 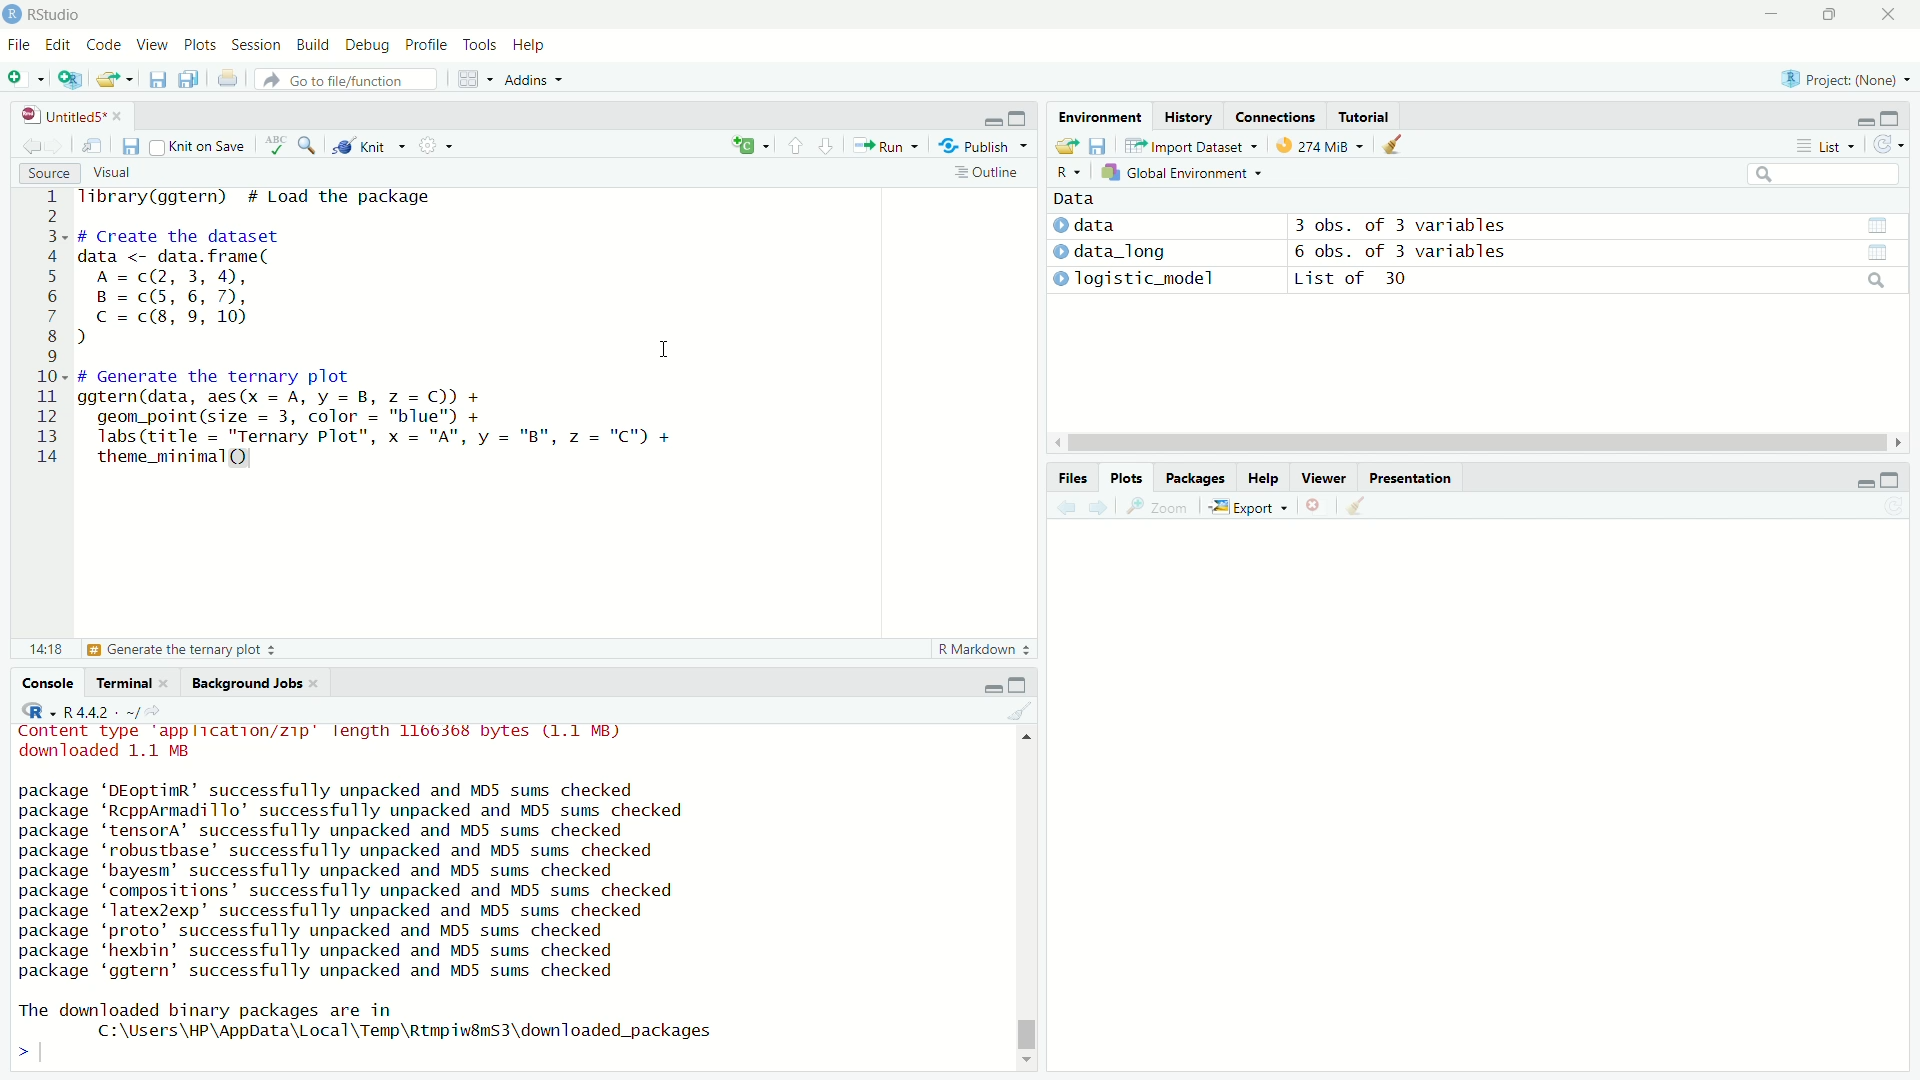 What do you see at coordinates (21, 43) in the screenshot?
I see `File` at bounding box center [21, 43].